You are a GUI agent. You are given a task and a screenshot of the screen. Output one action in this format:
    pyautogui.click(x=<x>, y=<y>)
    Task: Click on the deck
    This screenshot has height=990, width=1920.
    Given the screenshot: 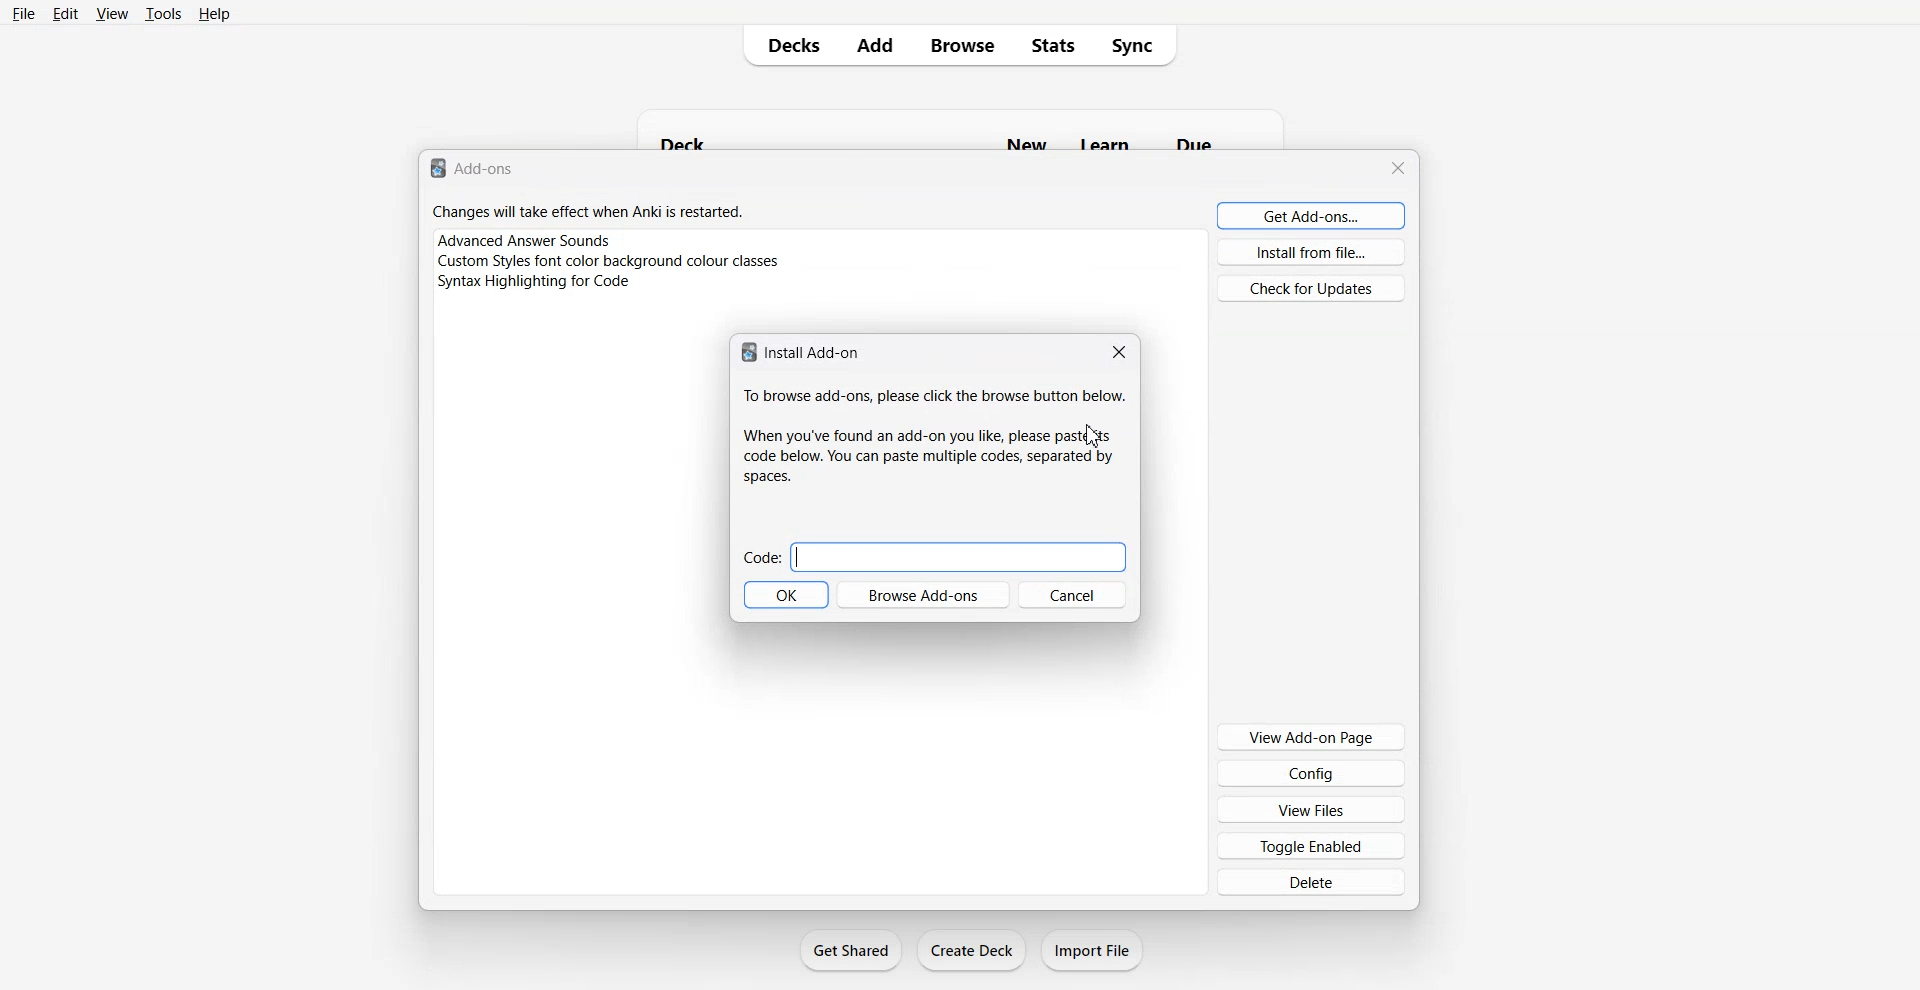 What is the action you would take?
    pyautogui.click(x=689, y=140)
    